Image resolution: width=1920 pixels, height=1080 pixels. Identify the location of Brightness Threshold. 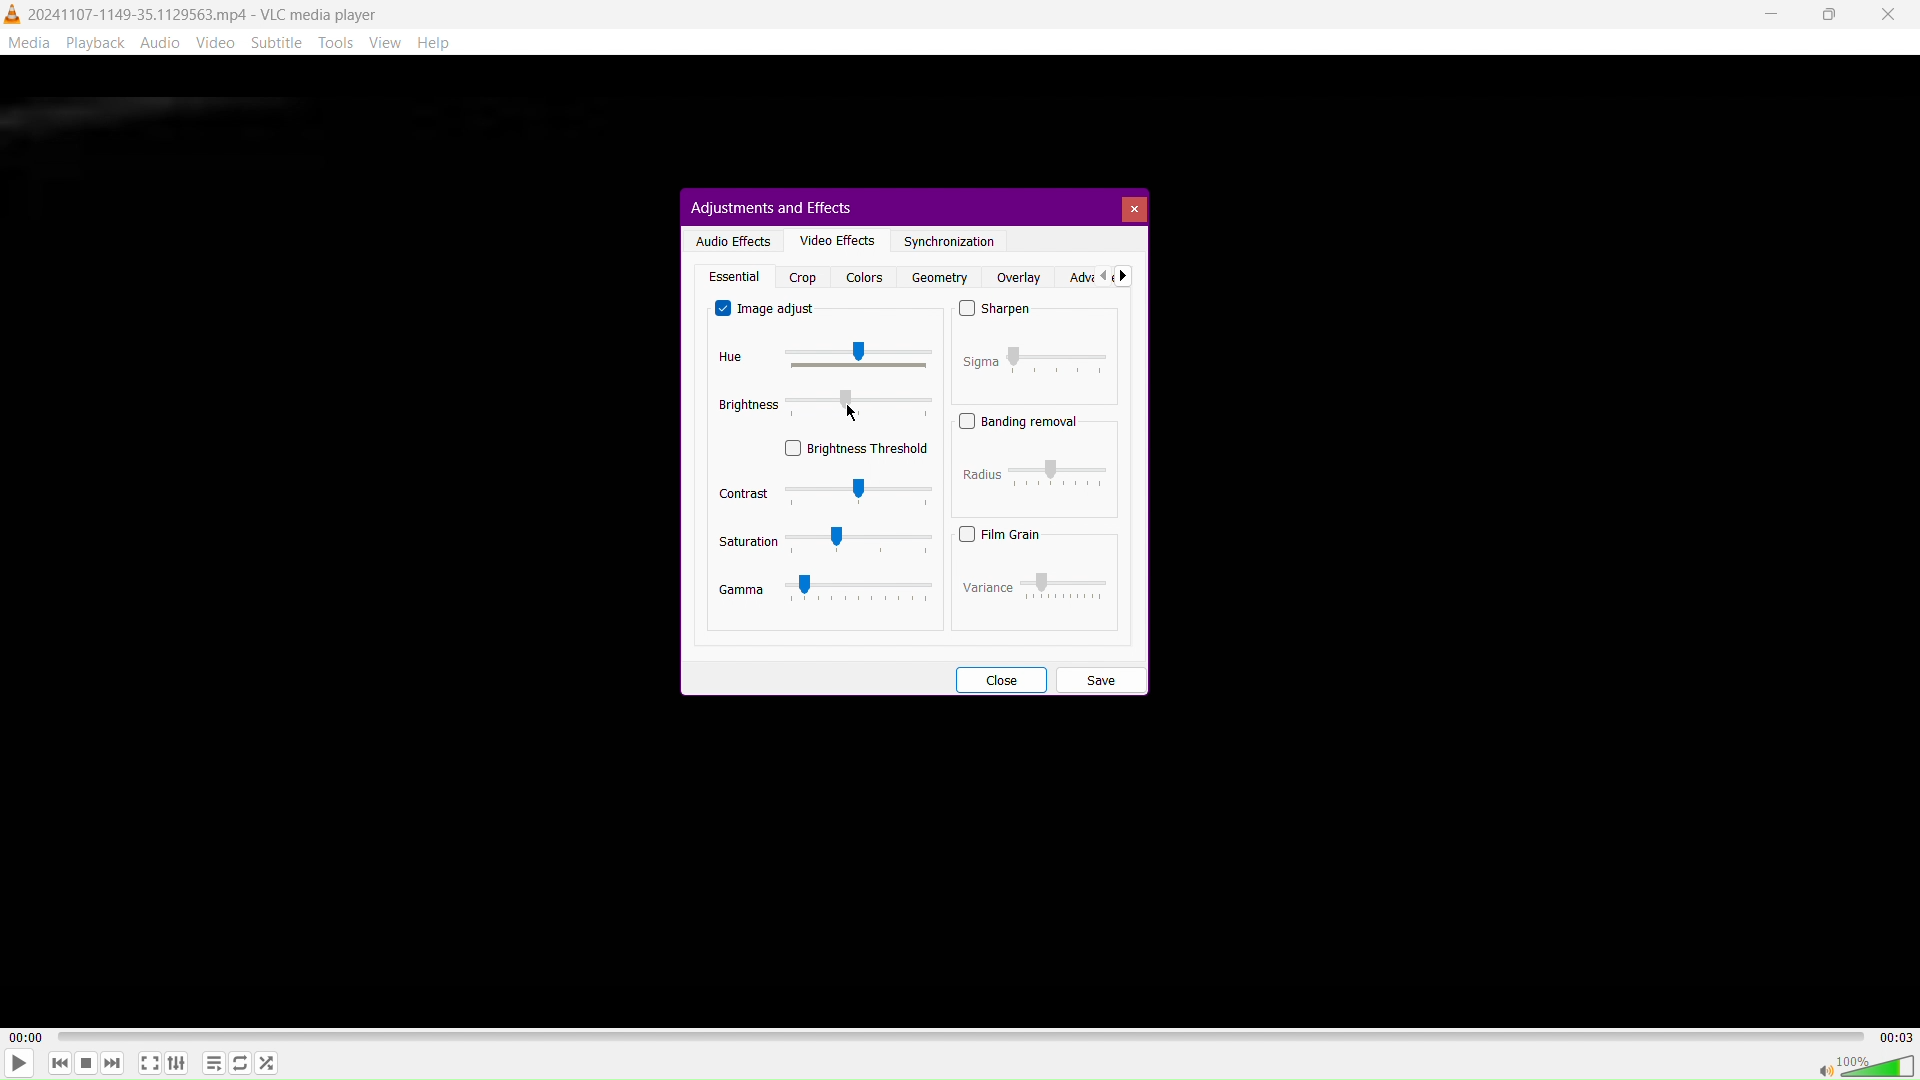
(857, 447).